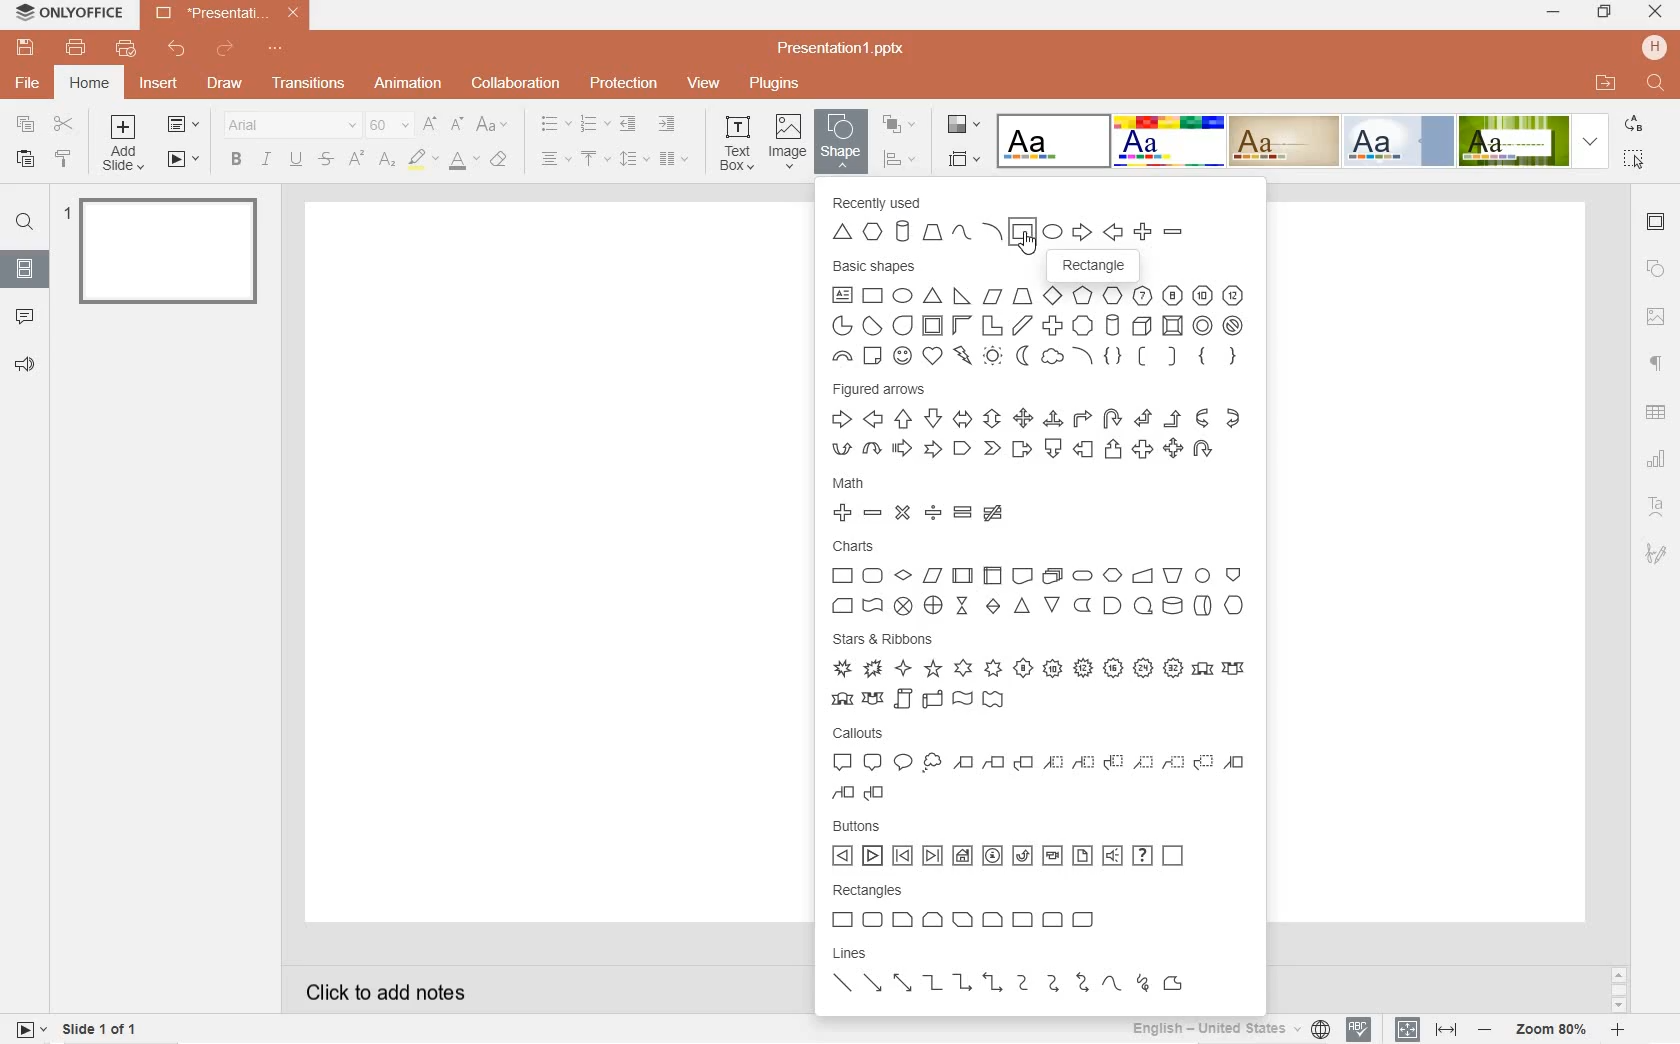 This screenshot has height=1044, width=1680. I want to click on REPLACE, so click(1633, 125).